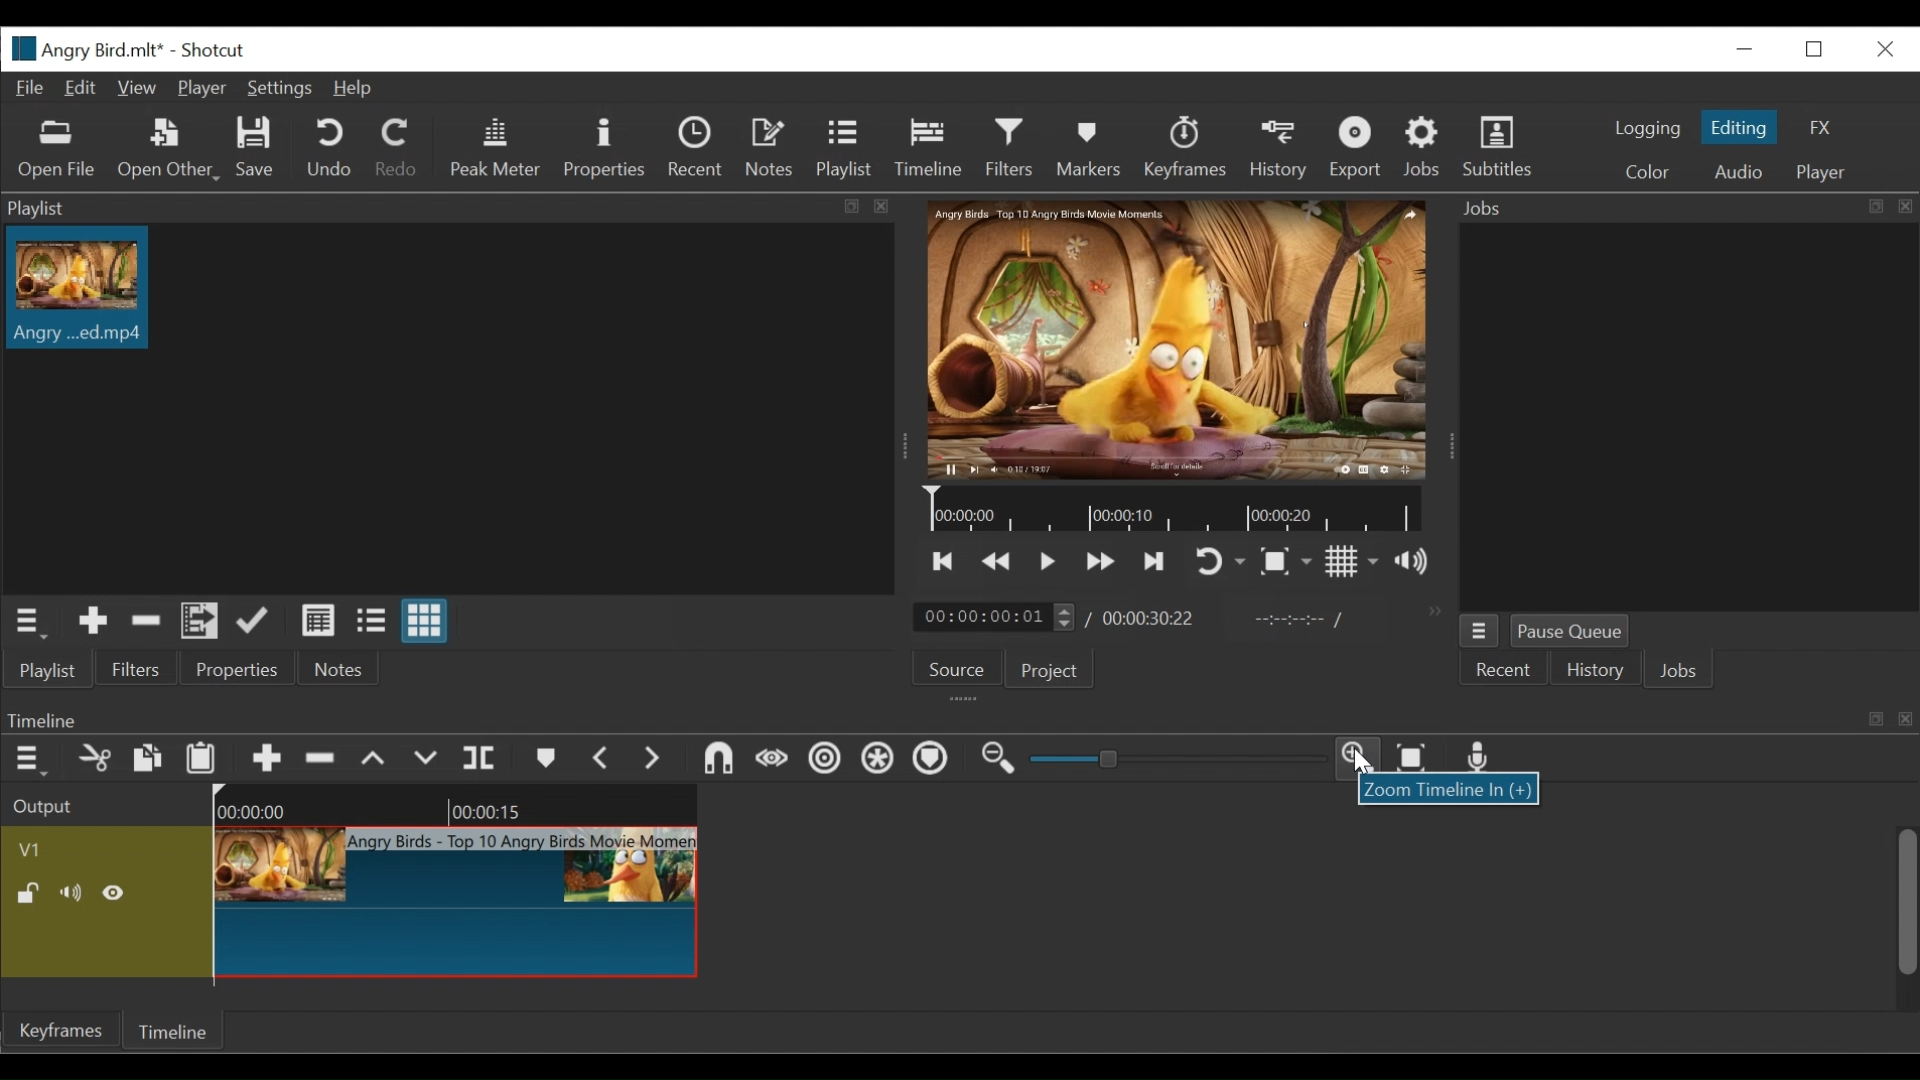 The width and height of the screenshot is (1920, 1080). I want to click on Copy, so click(146, 757).